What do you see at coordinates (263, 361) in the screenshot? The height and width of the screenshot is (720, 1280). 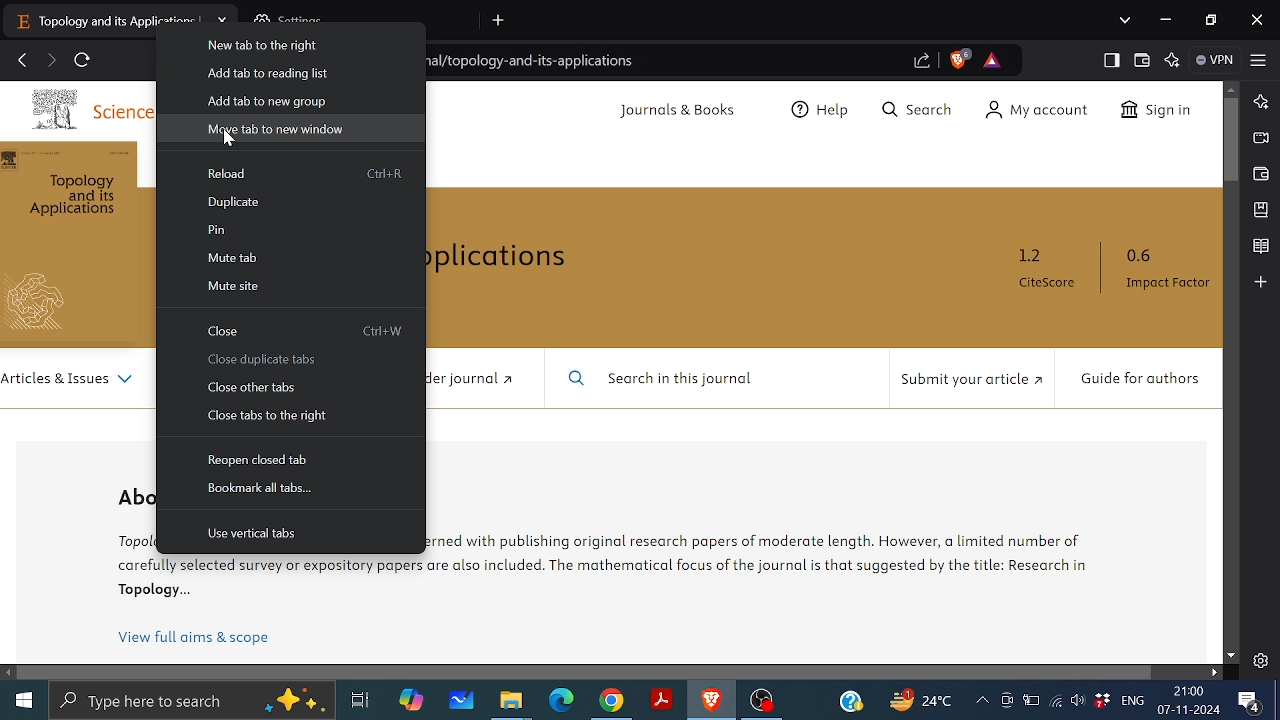 I see `Close duplicate tabs` at bounding box center [263, 361].